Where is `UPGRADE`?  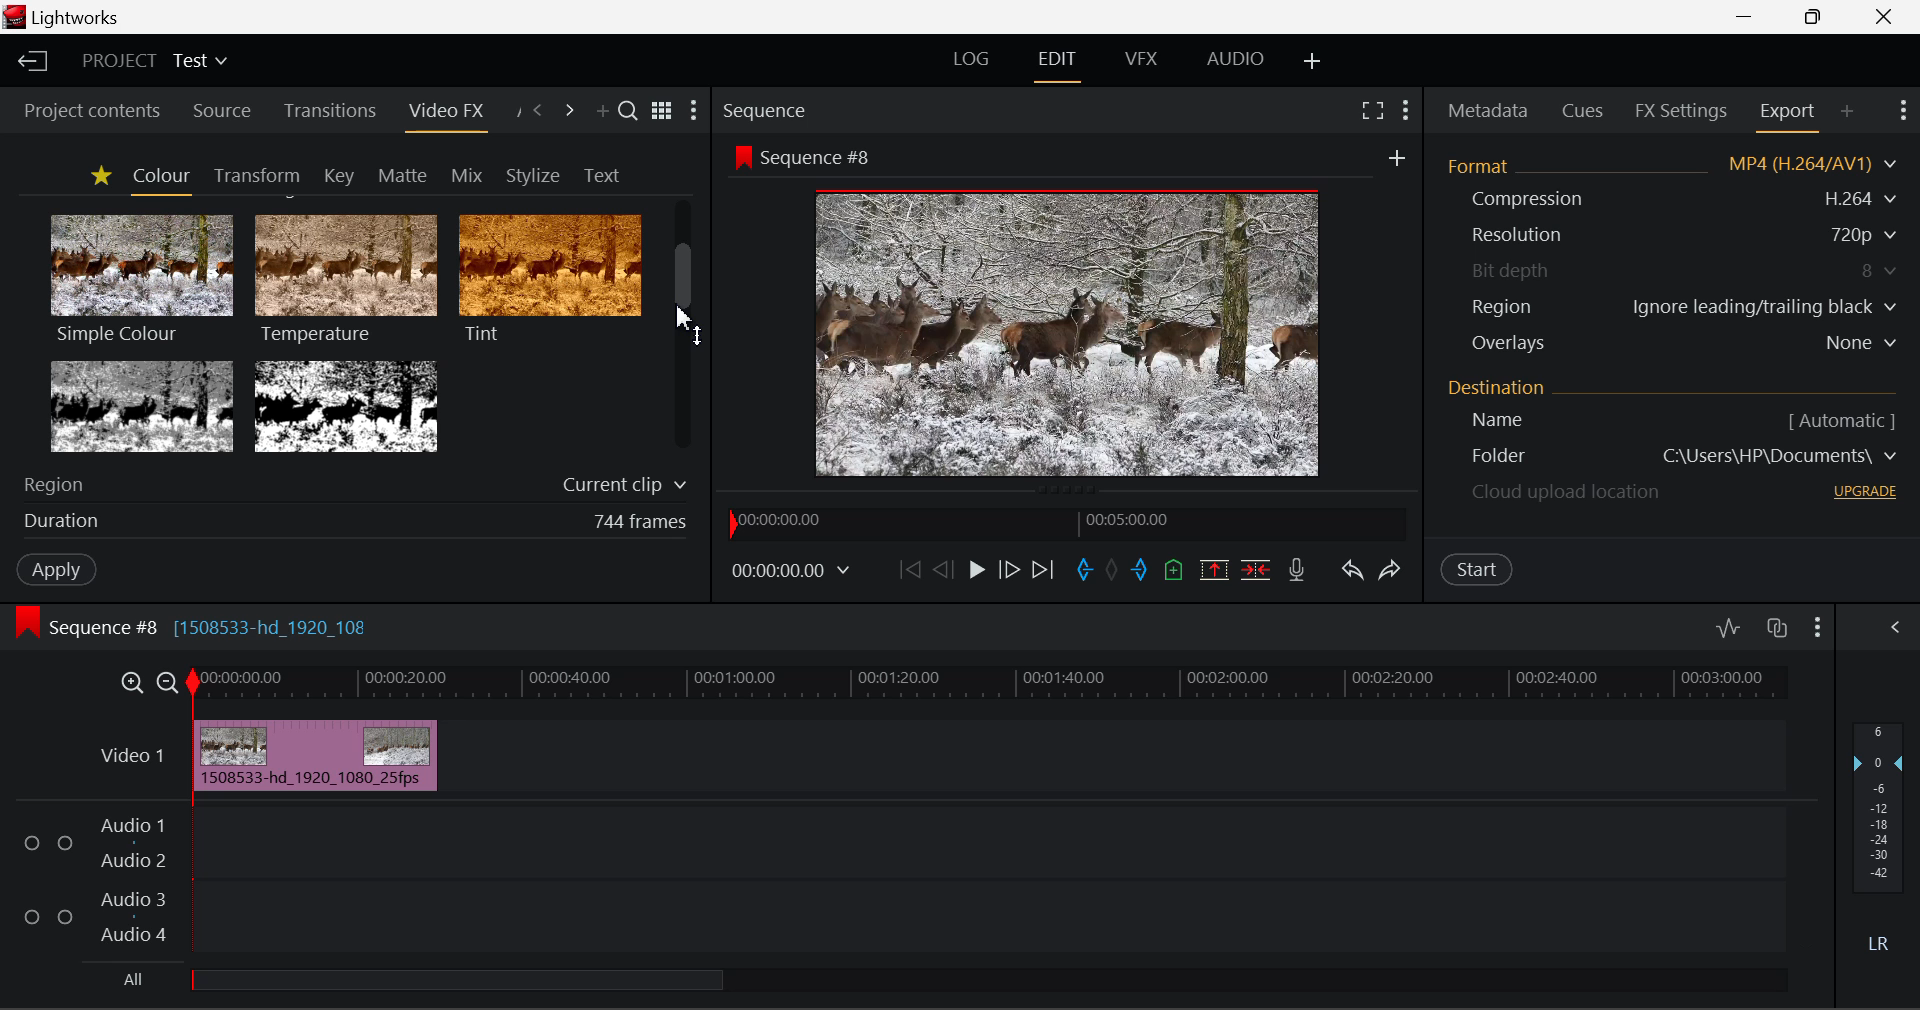 UPGRADE is located at coordinates (1865, 491).